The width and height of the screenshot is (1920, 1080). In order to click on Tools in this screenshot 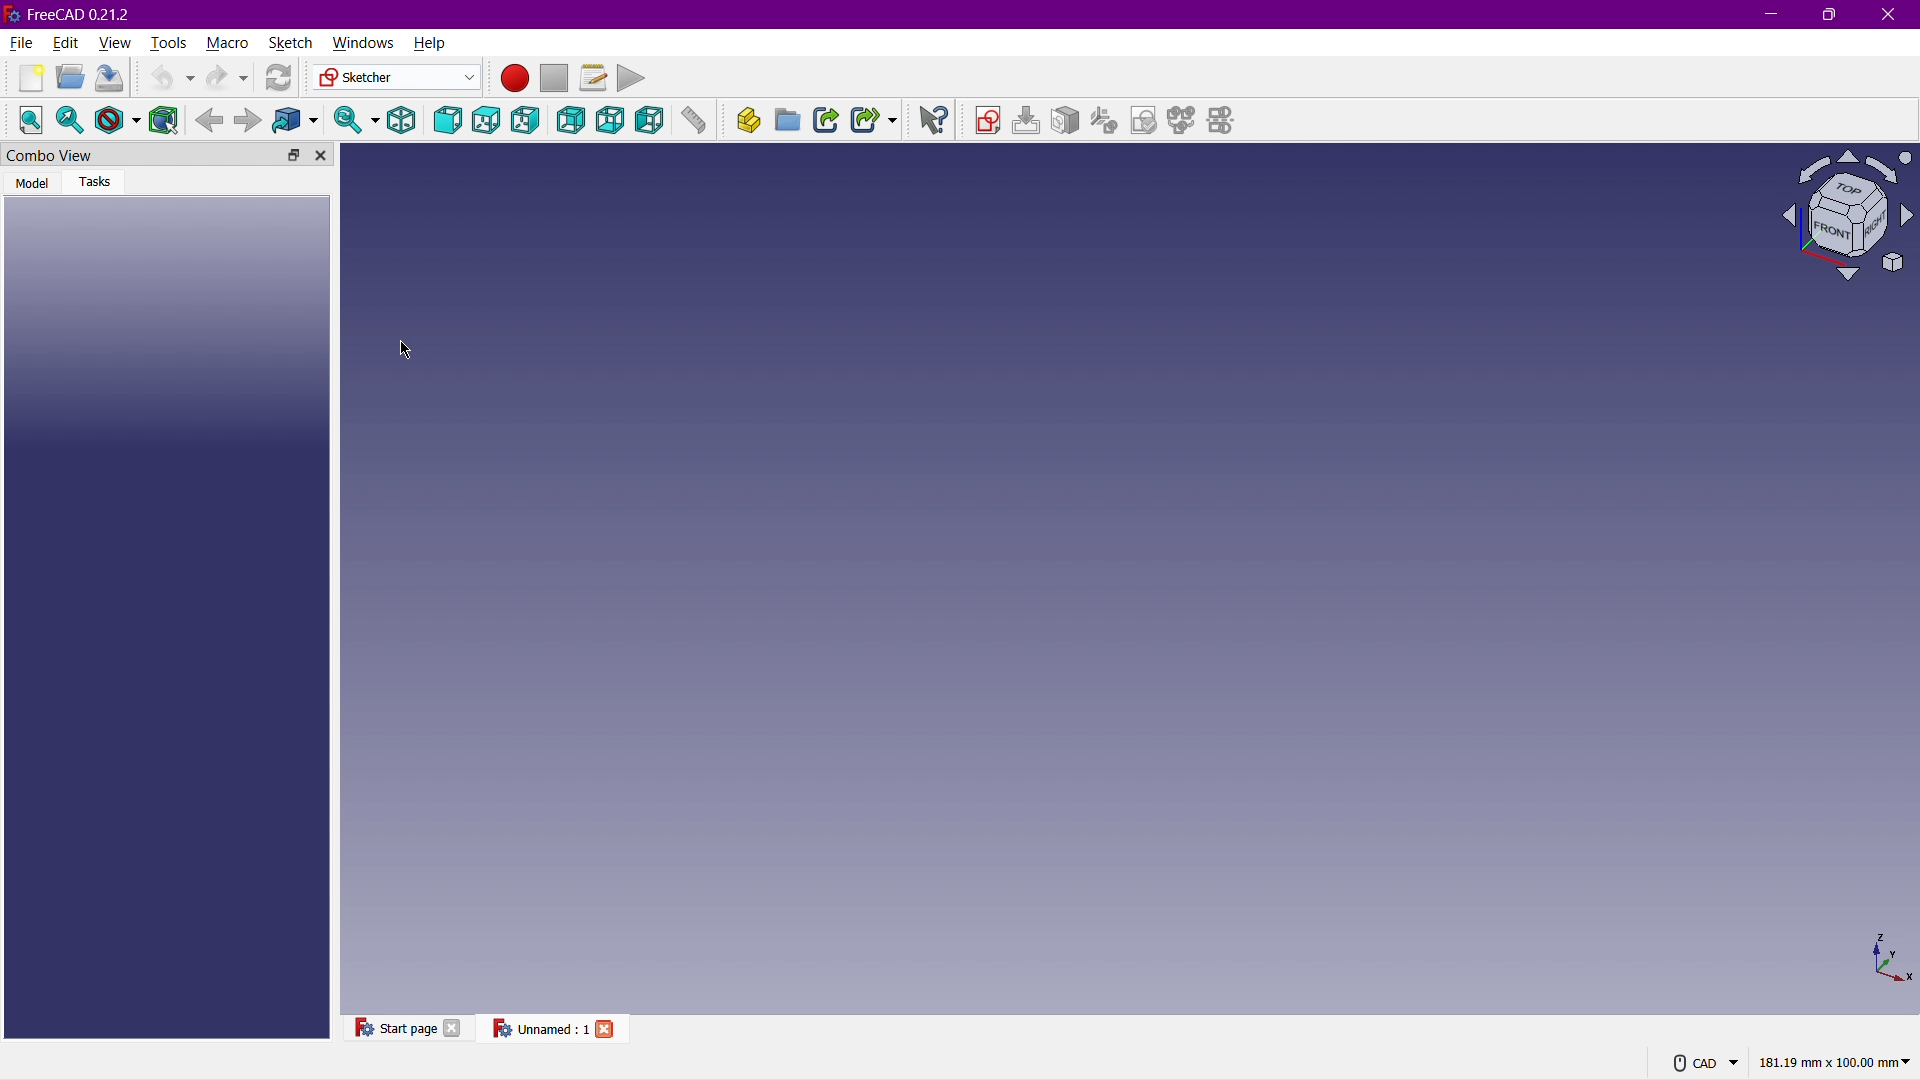, I will do `click(166, 40)`.